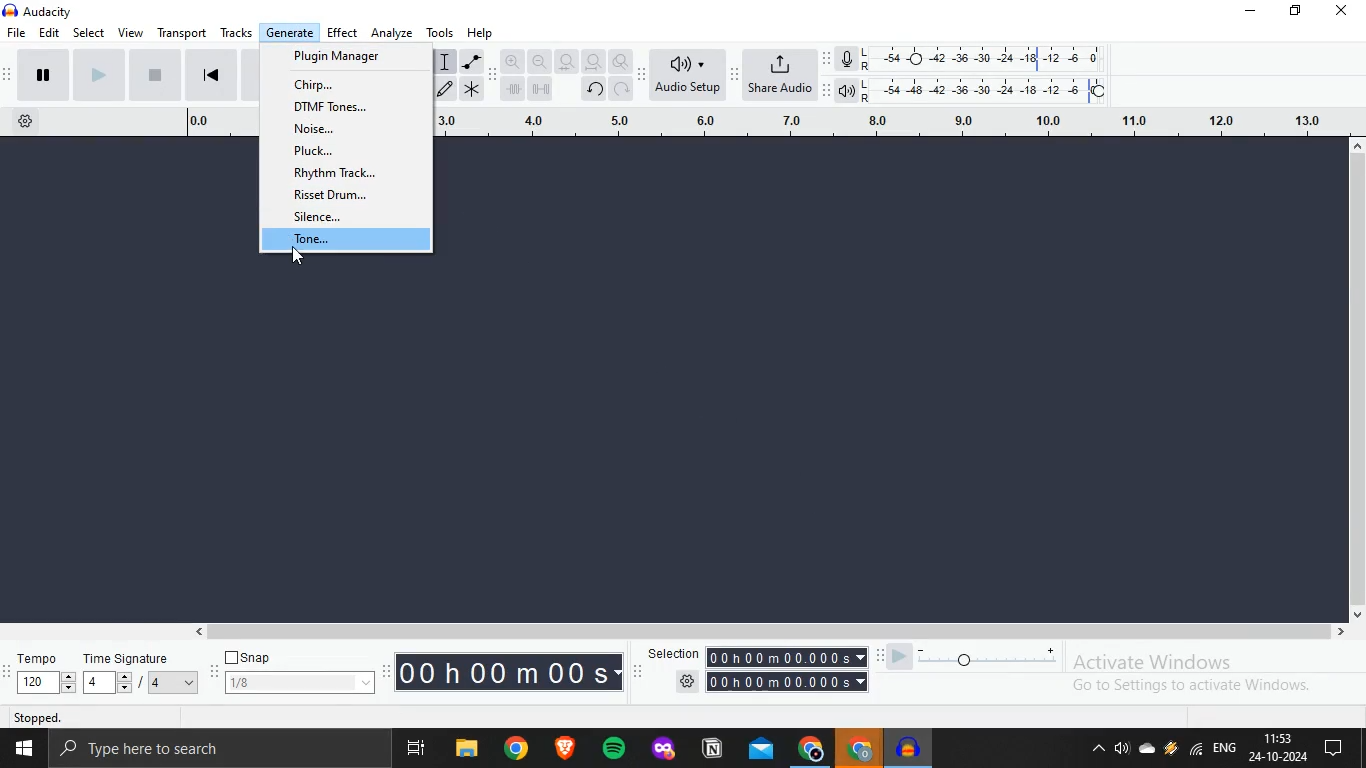  What do you see at coordinates (336, 107) in the screenshot?
I see `dtmf tones...` at bounding box center [336, 107].